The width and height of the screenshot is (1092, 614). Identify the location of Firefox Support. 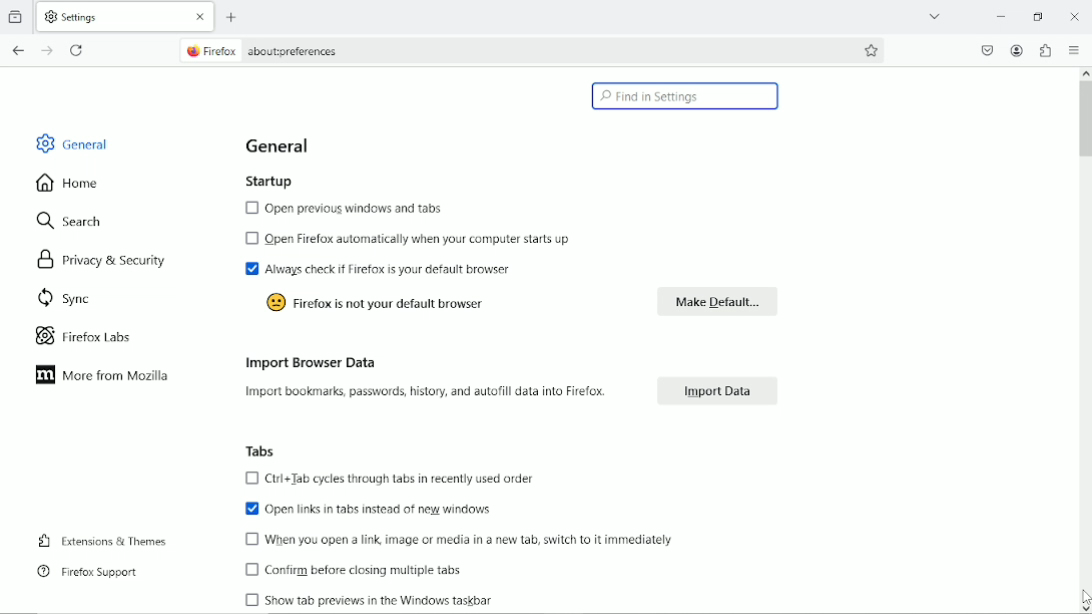
(91, 572).